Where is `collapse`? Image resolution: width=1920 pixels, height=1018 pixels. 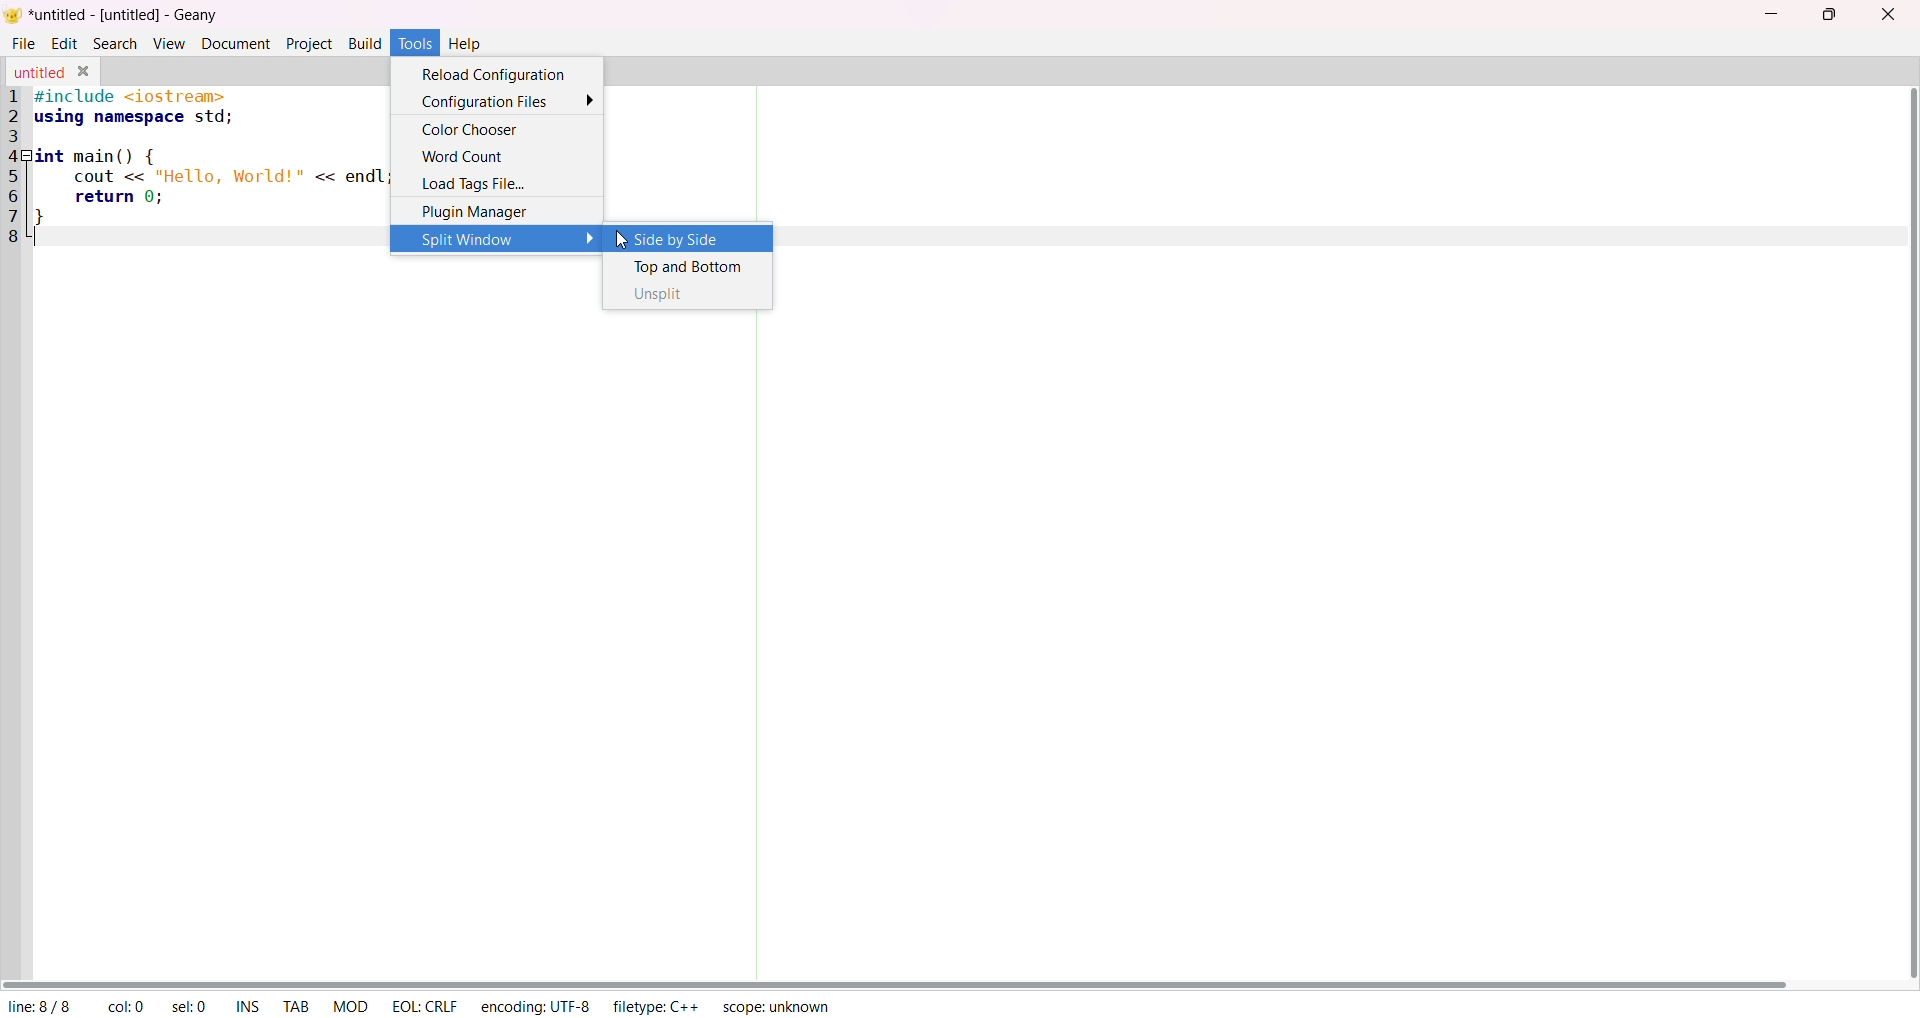
collapse is located at coordinates (26, 158).